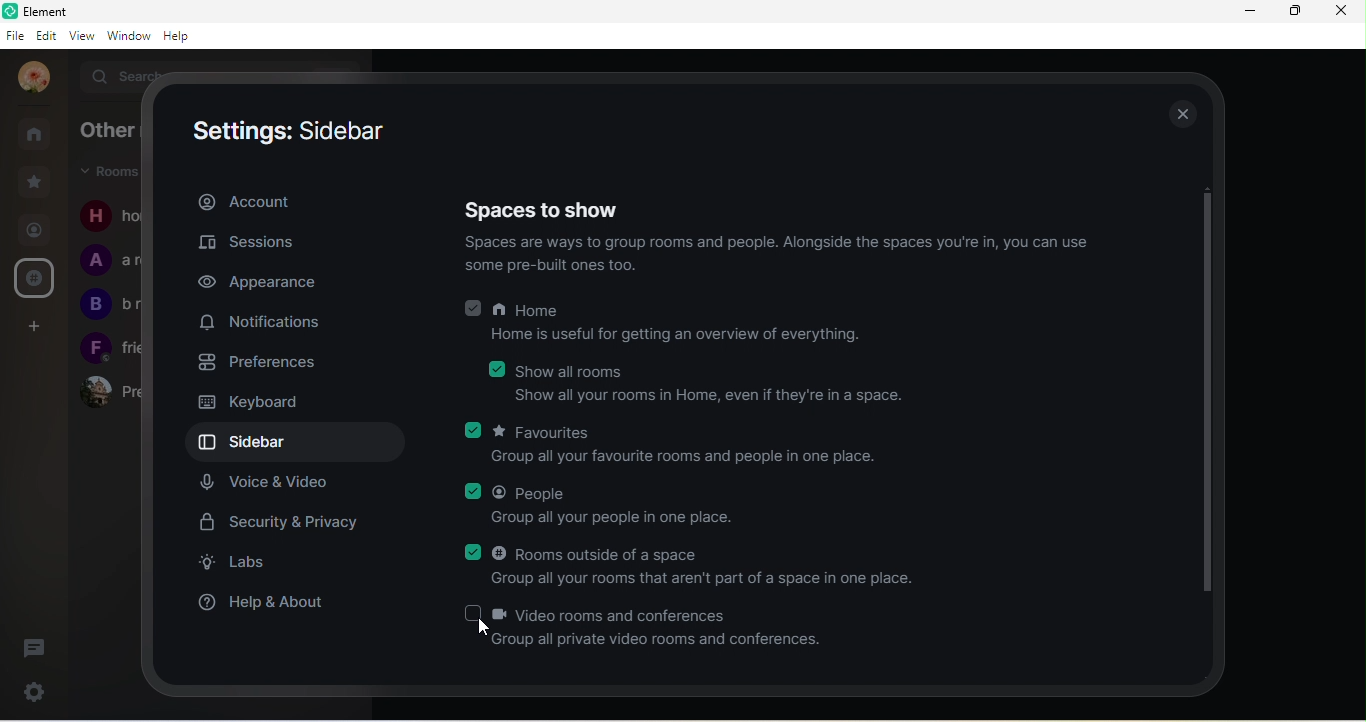 The image size is (1366, 722). What do you see at coordinates (35, 134) in the screenshot?
I see `all rooms` at bounding box center [35, 134].